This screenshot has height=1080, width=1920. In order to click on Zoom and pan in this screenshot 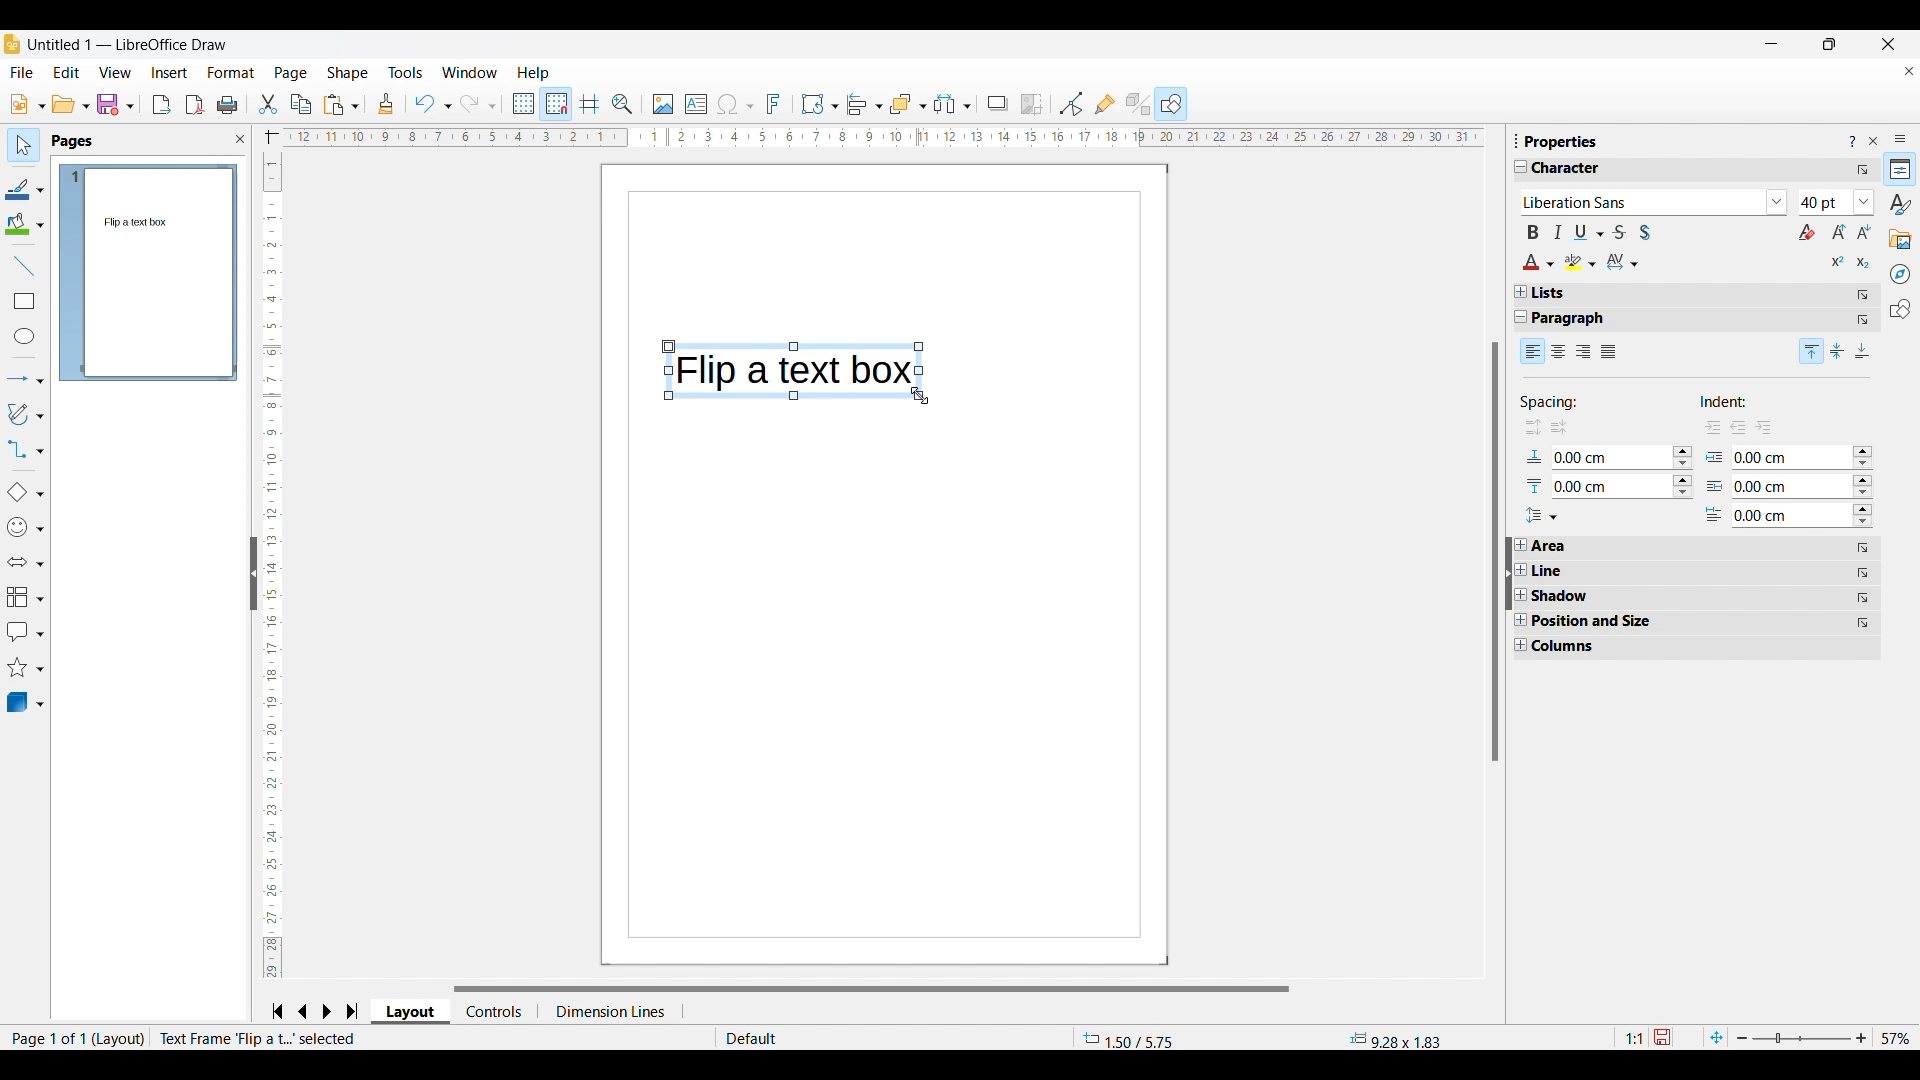, I will do `click(623, 105)`.